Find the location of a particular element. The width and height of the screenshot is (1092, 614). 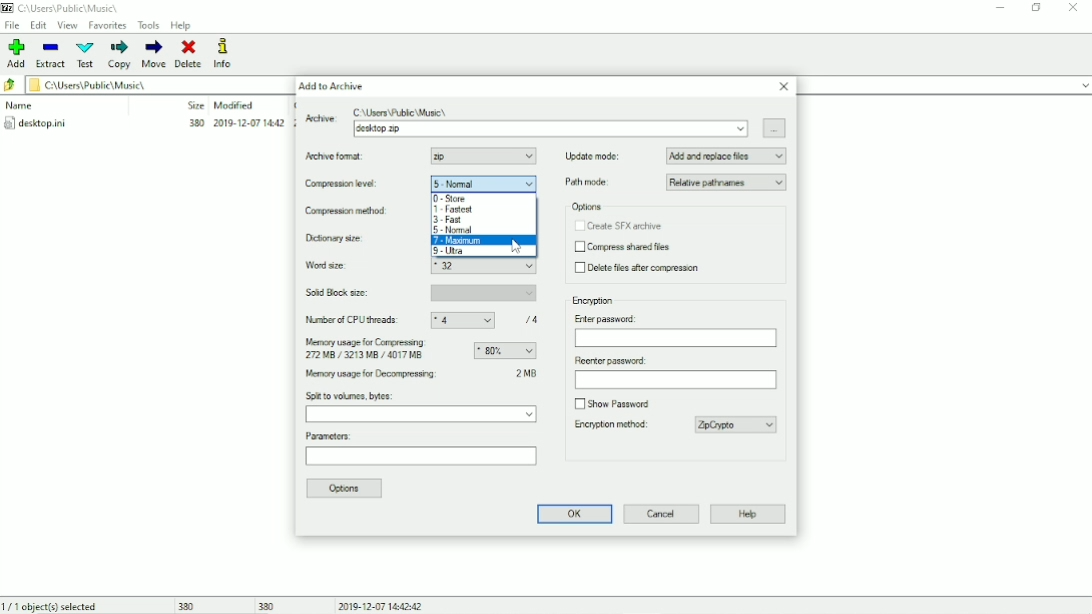

Close is located at coordinates (784, 87).